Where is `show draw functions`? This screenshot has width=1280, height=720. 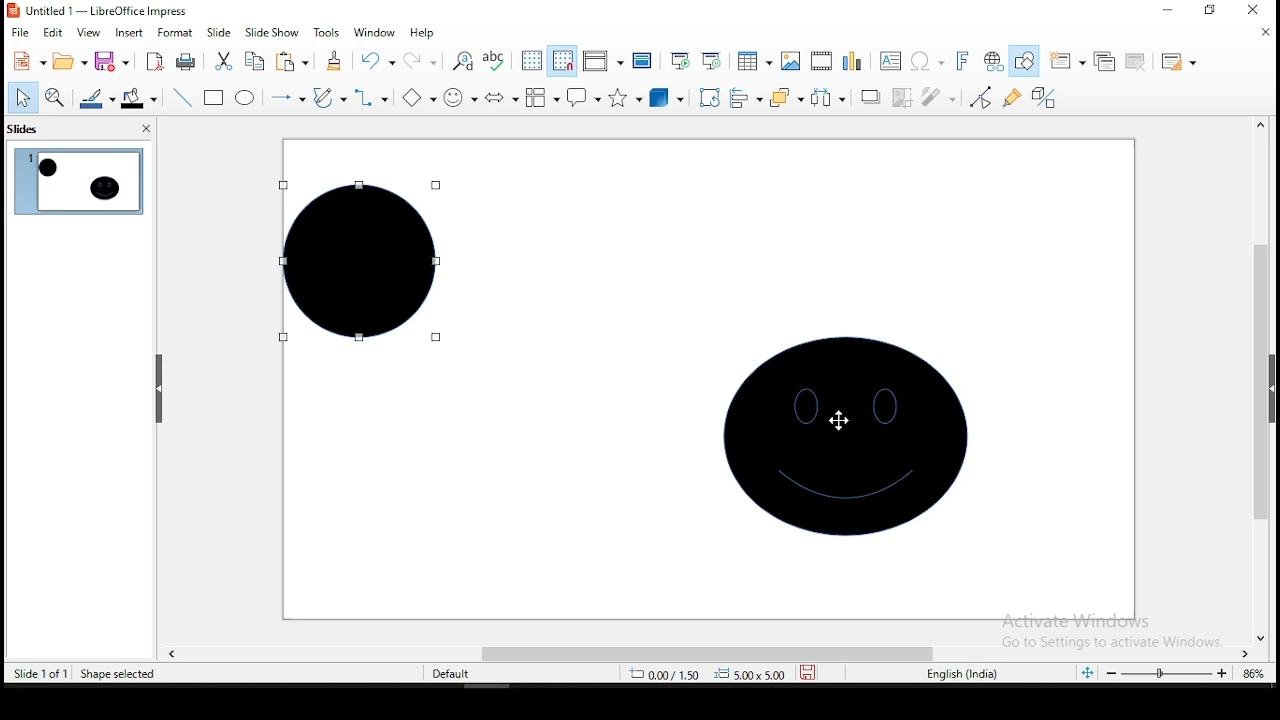 show draw functions is located at coordinates (1028, 61).